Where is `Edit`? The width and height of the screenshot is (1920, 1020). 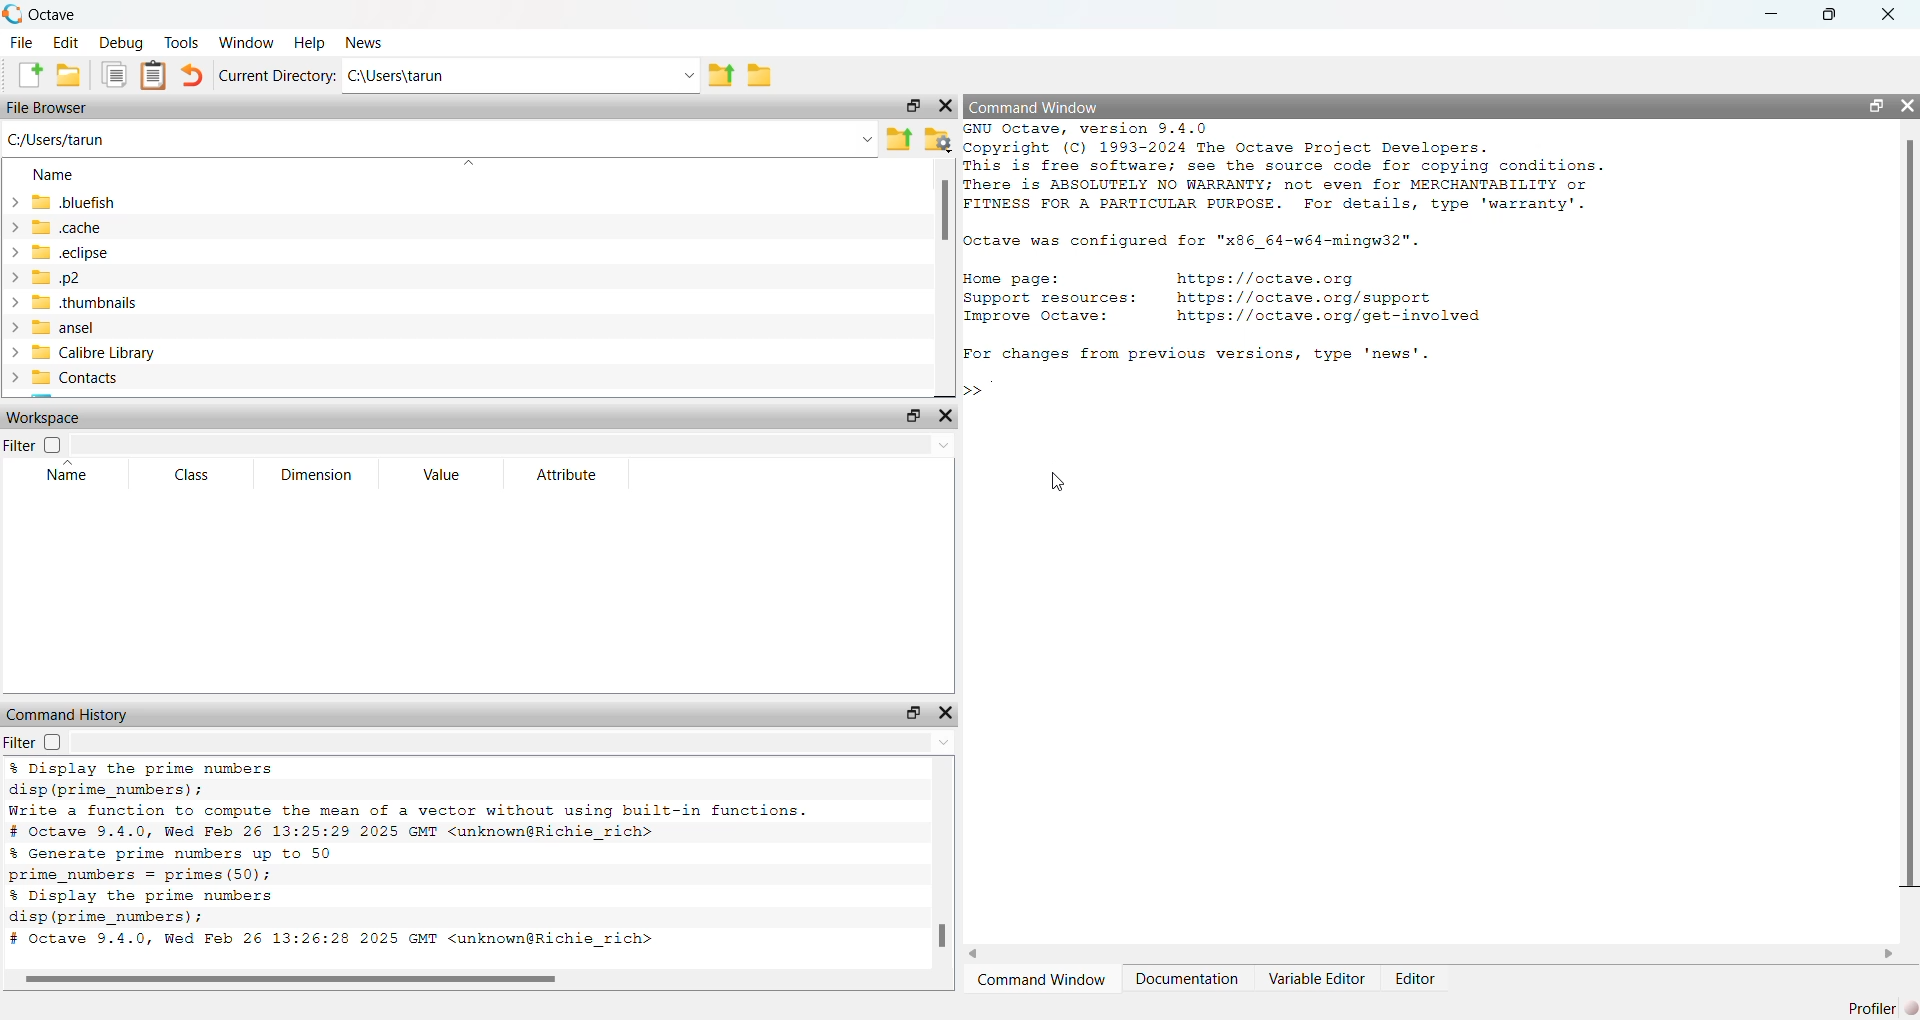
Edit is located at coordinates (65, 42).